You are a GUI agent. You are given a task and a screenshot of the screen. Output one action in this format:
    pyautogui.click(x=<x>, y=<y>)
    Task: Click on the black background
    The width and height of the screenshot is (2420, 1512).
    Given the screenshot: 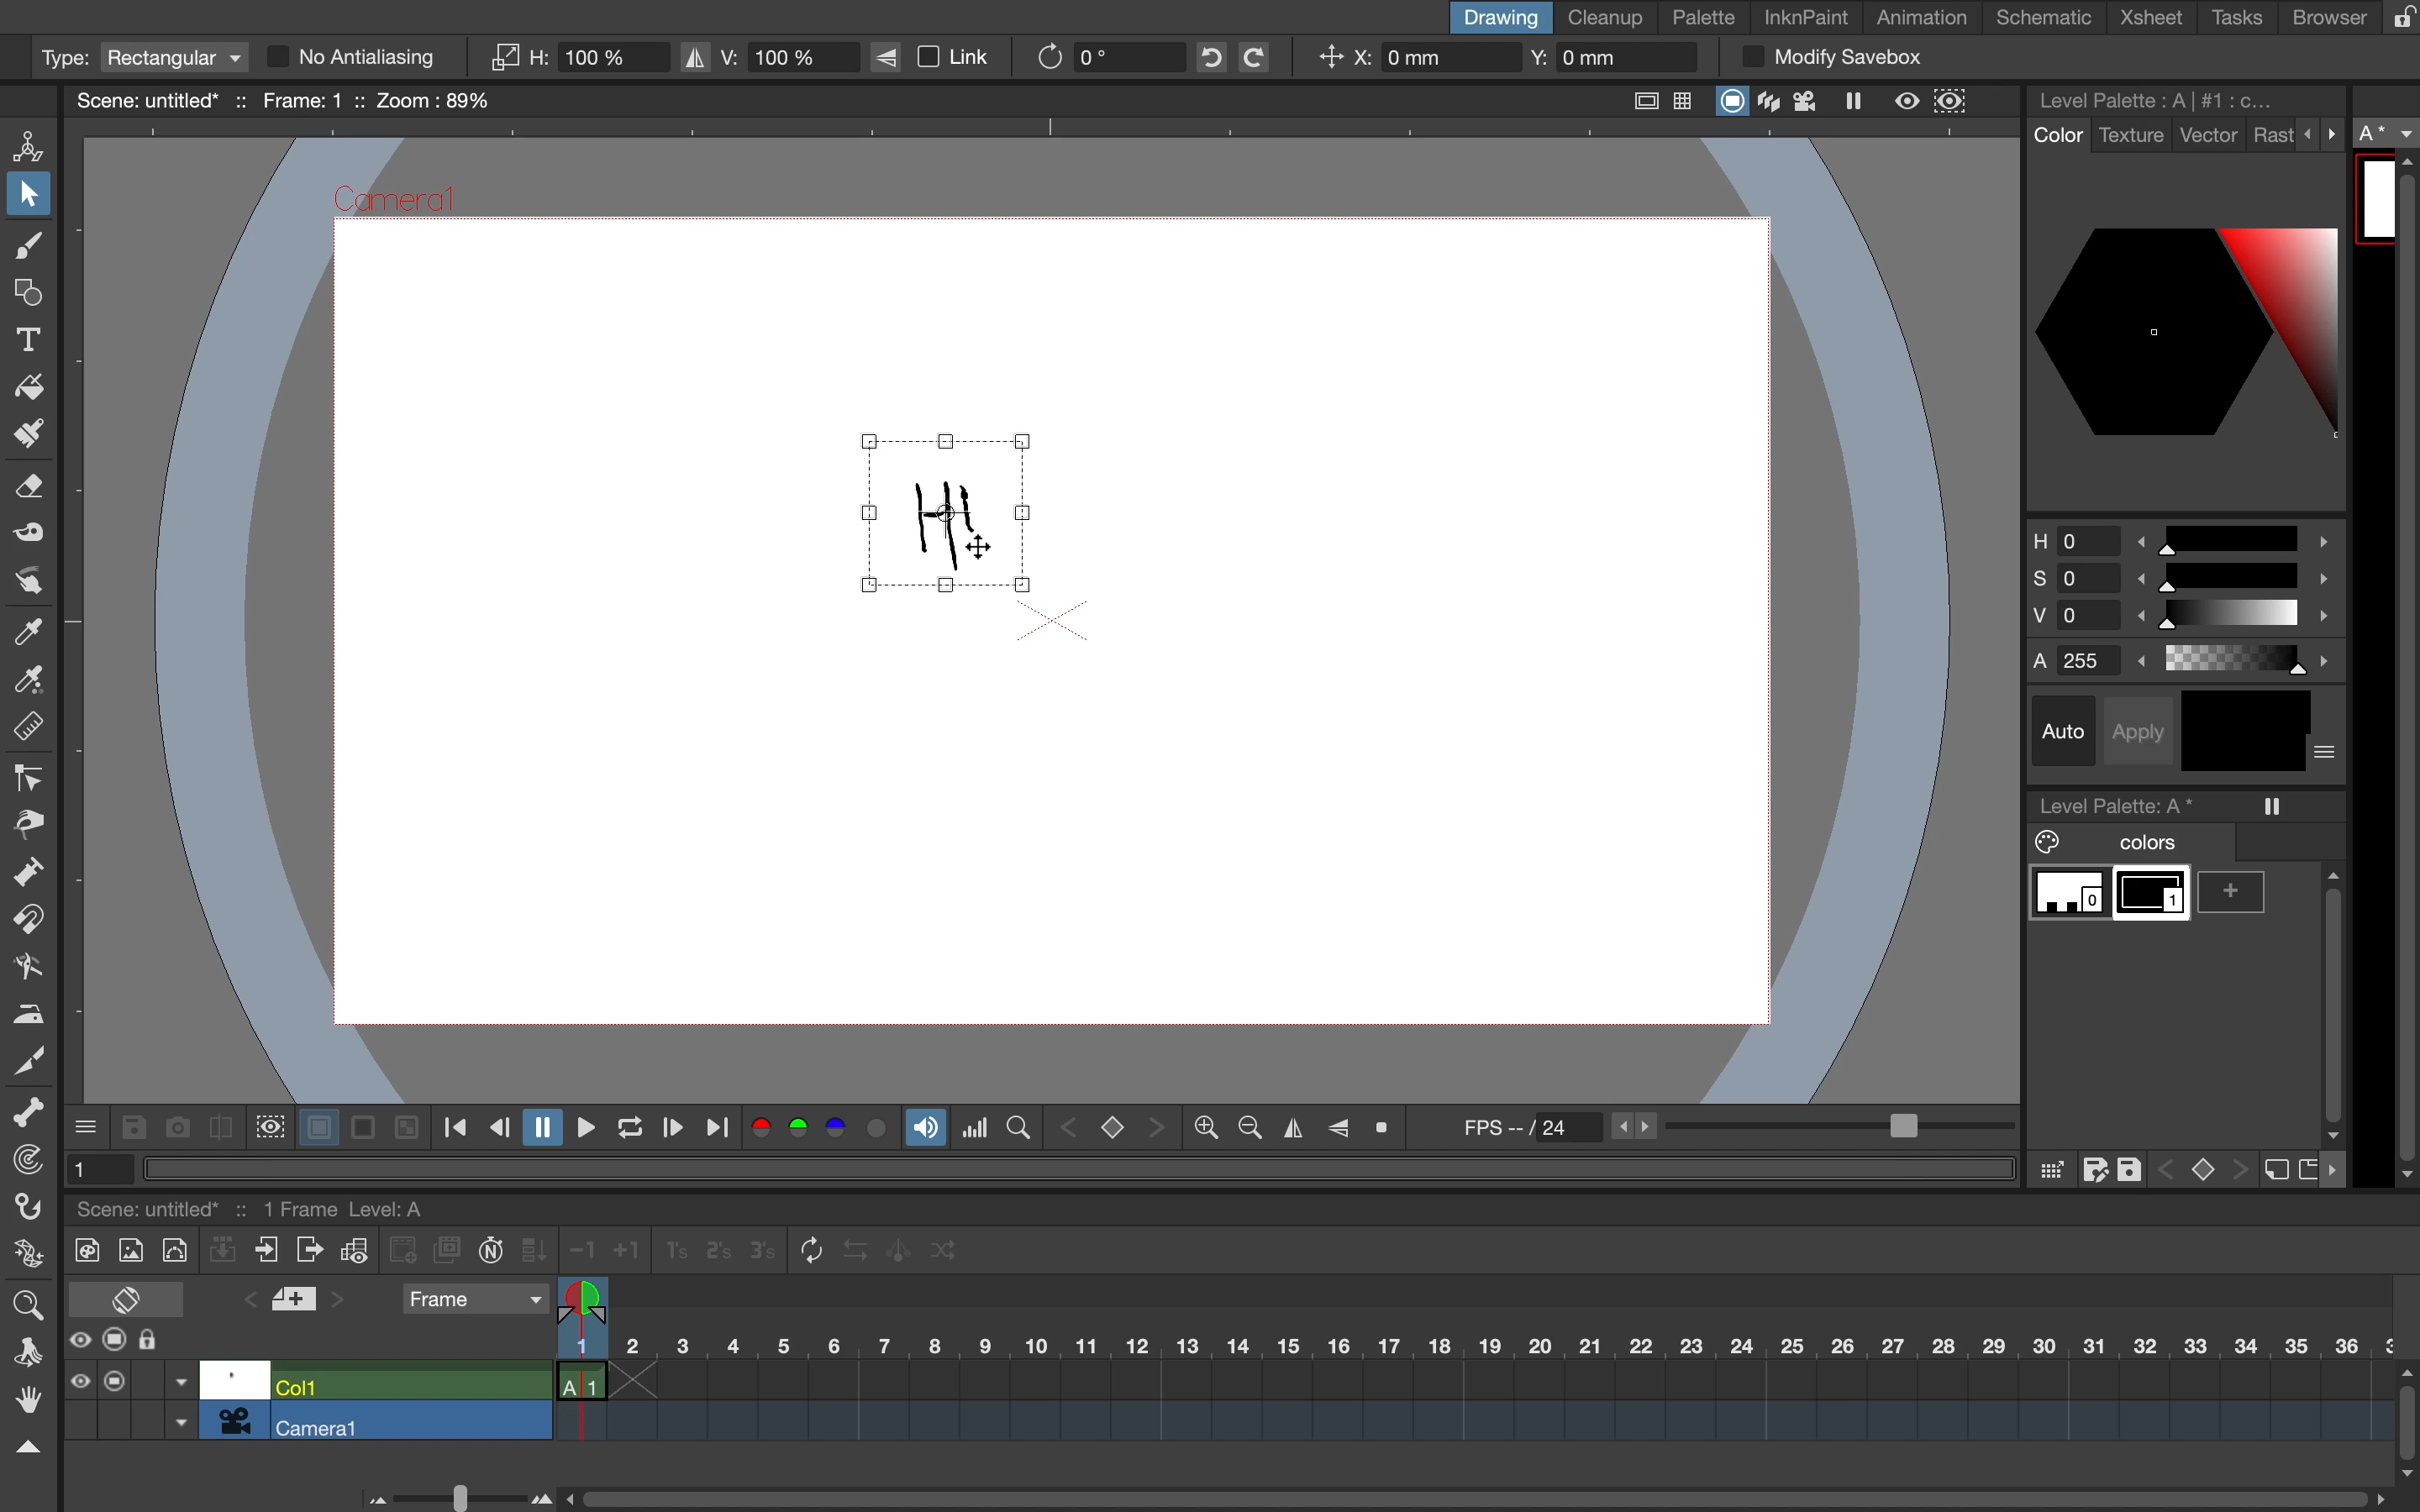 What is the action you would take?
    pyautogui.click(x=362, y=1129)
    